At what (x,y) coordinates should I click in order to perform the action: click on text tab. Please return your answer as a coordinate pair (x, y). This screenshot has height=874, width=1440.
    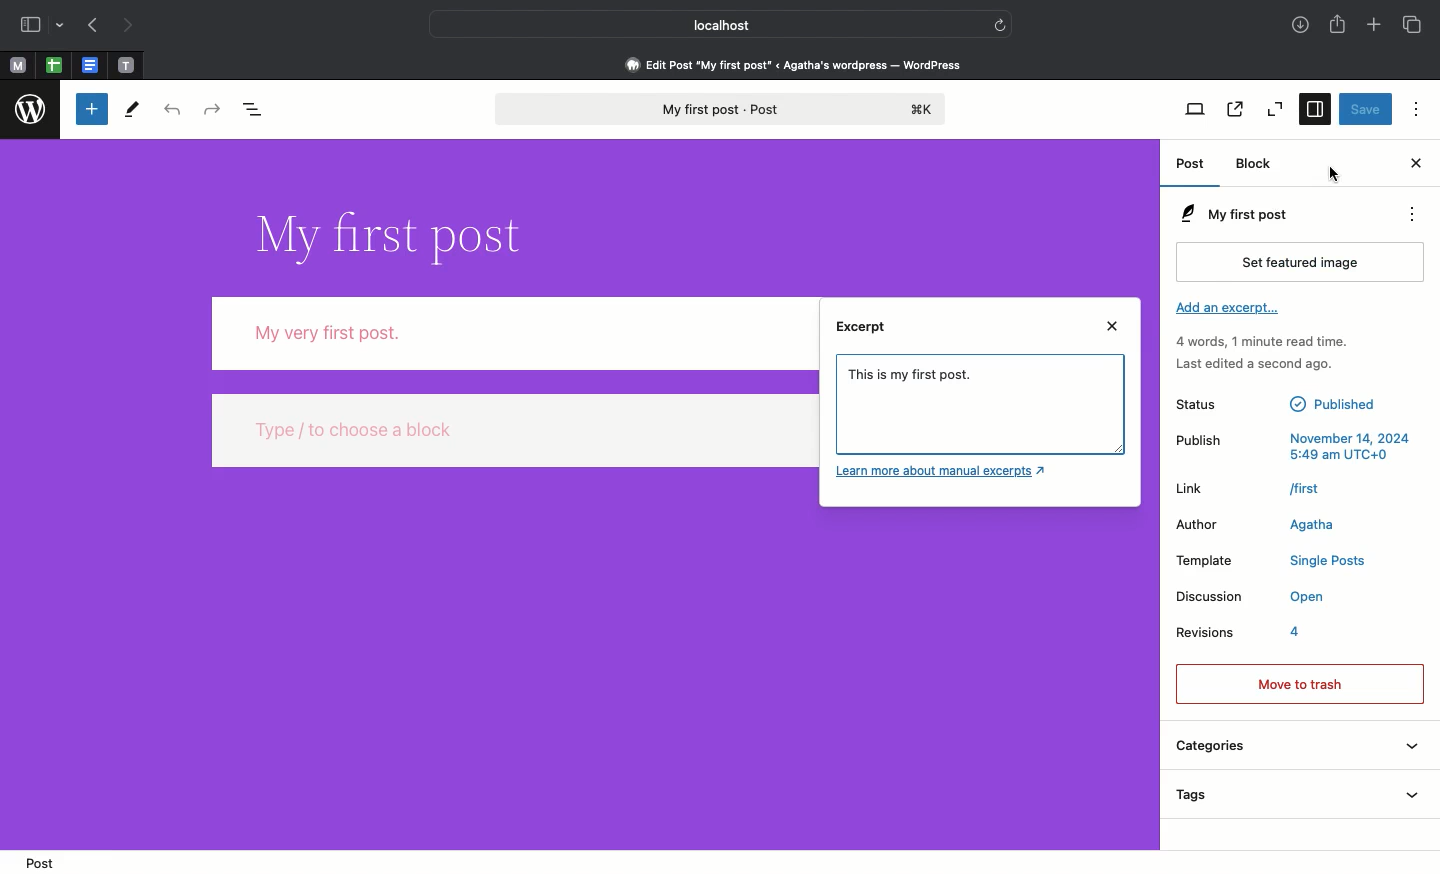
    Looking at the image, I should click on (126, 61).